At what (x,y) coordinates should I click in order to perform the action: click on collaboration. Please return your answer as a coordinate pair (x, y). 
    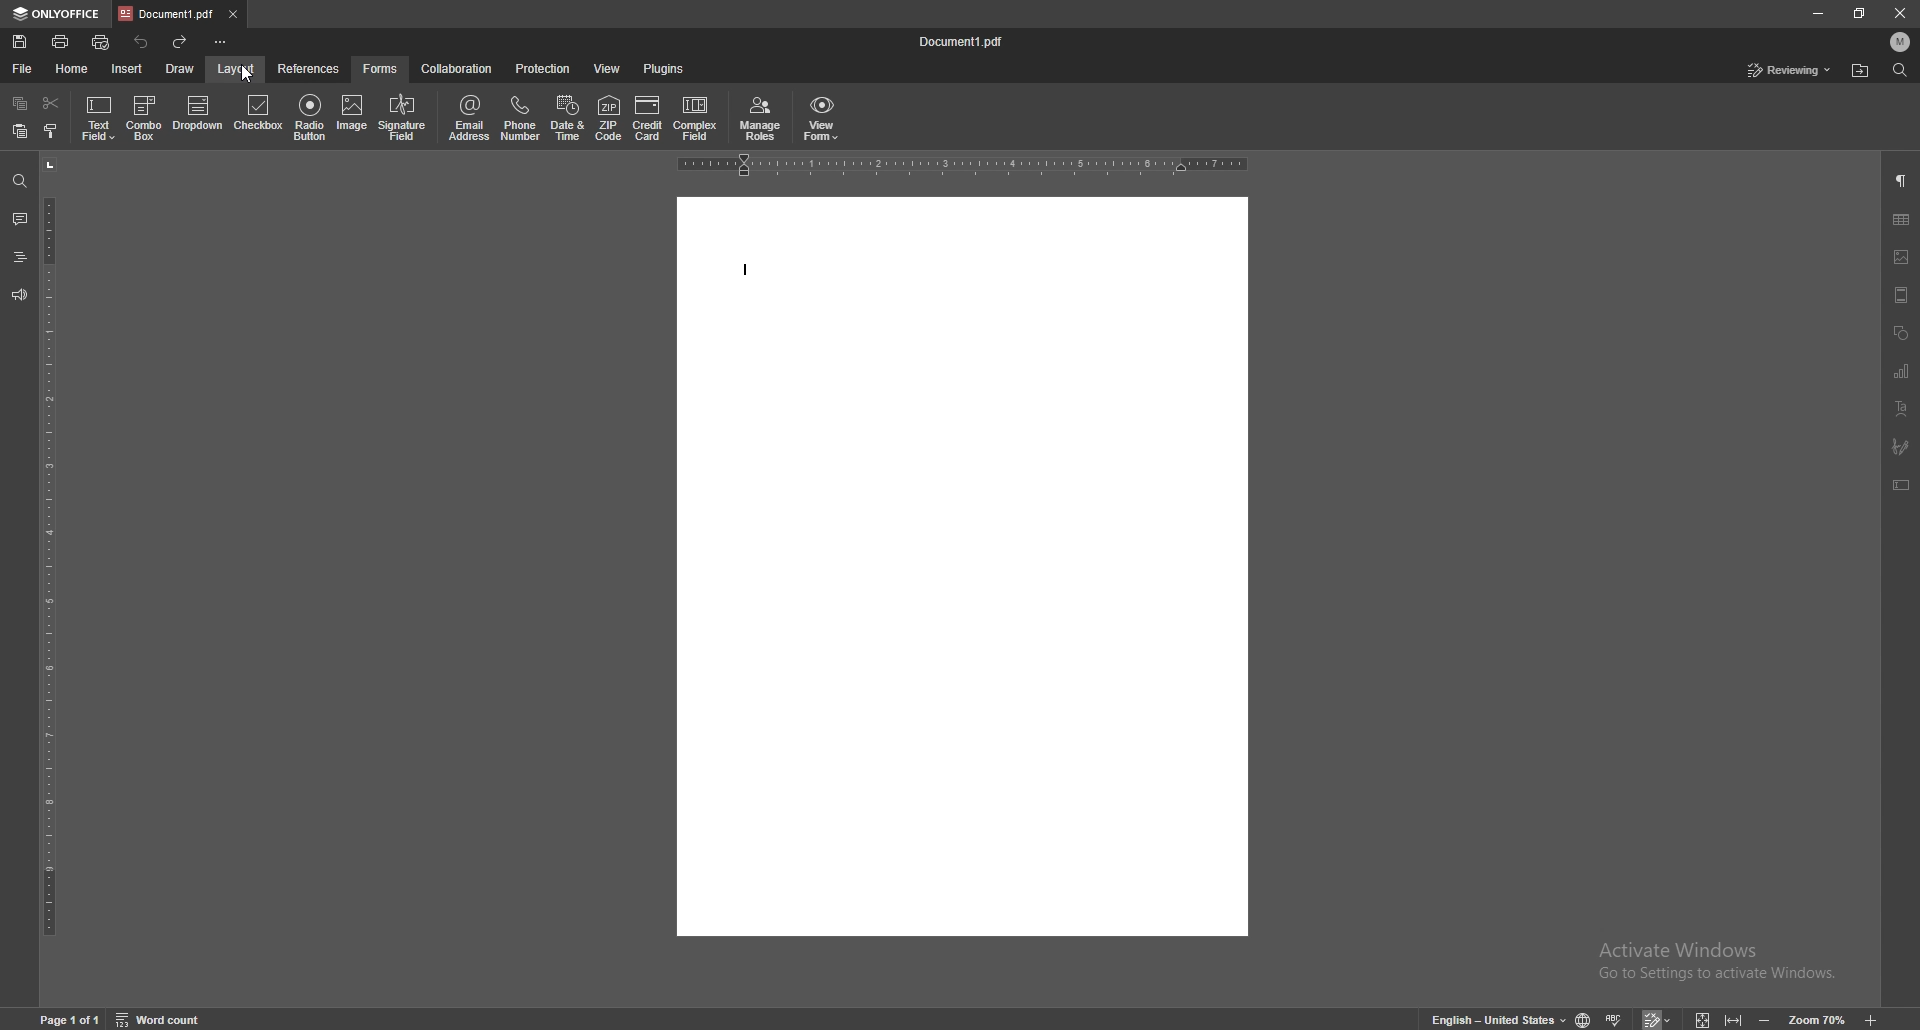
    Looking at the image, I should click on (458, 68).